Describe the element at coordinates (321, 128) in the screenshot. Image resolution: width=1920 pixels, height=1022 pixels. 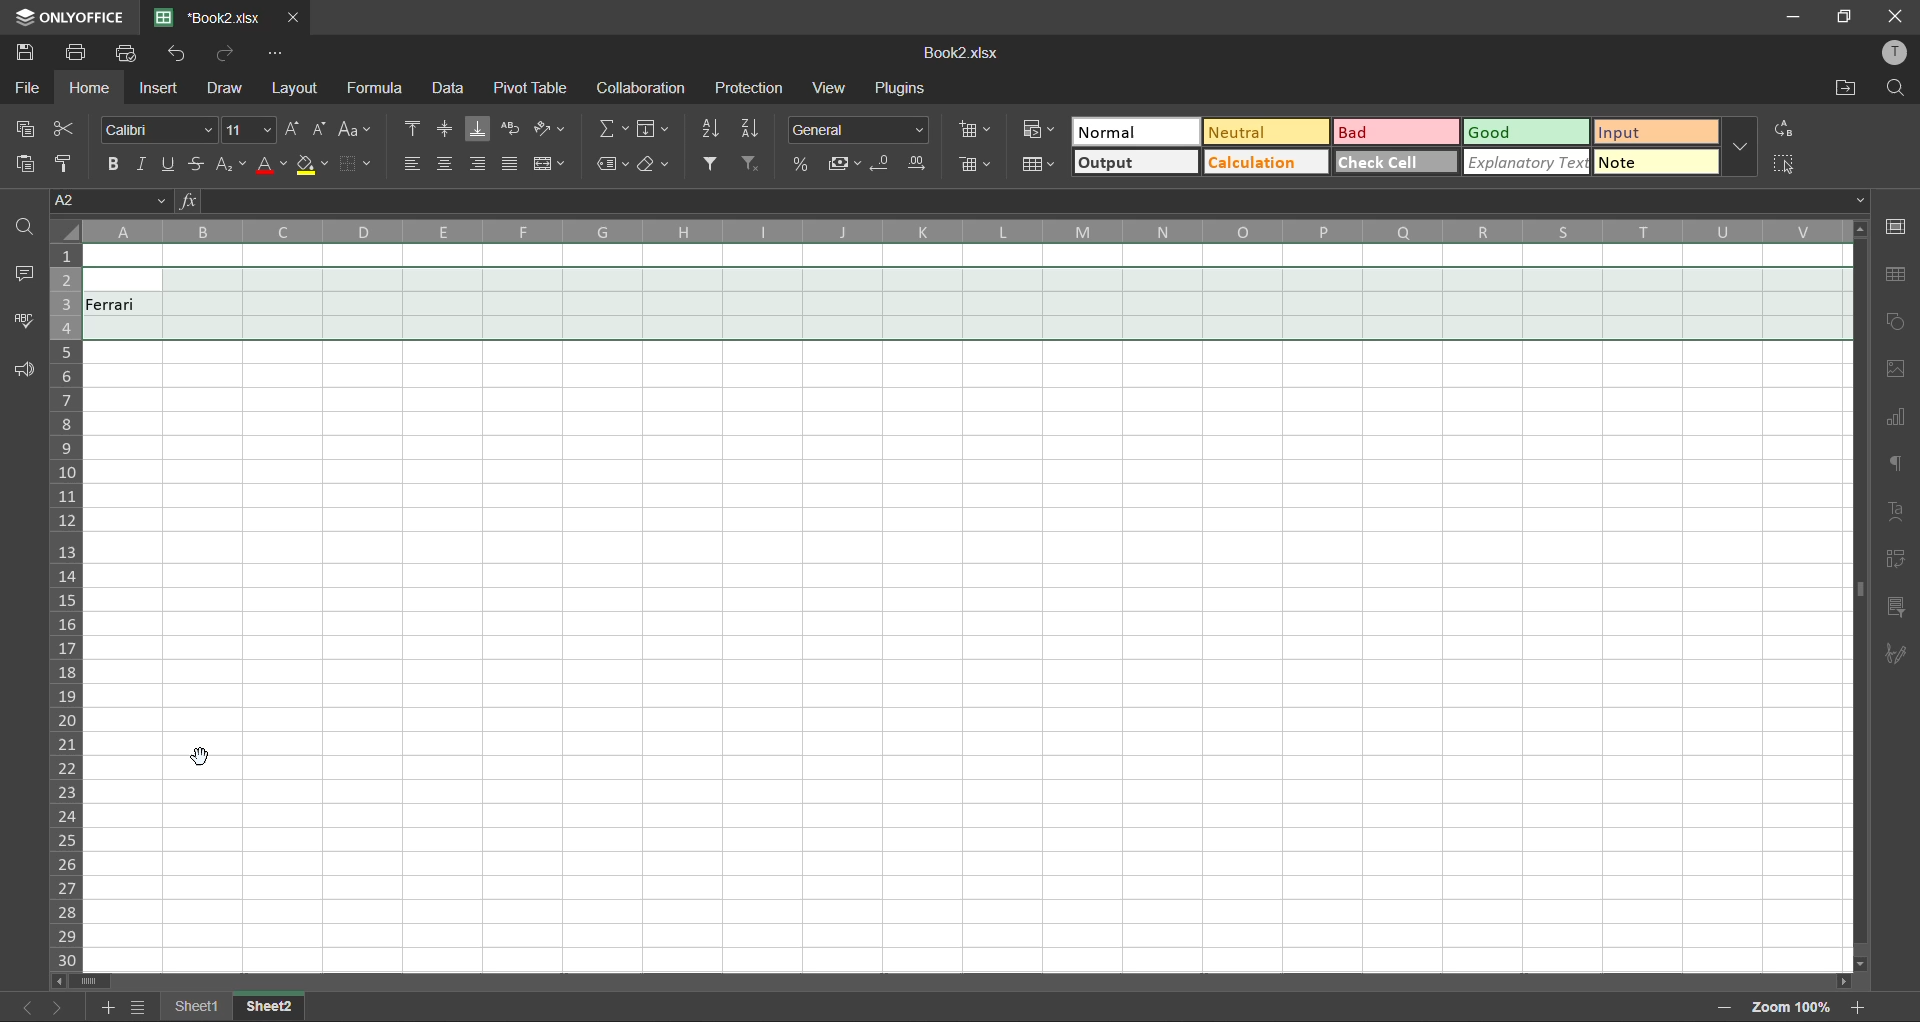
I see `decrement size` at that location.